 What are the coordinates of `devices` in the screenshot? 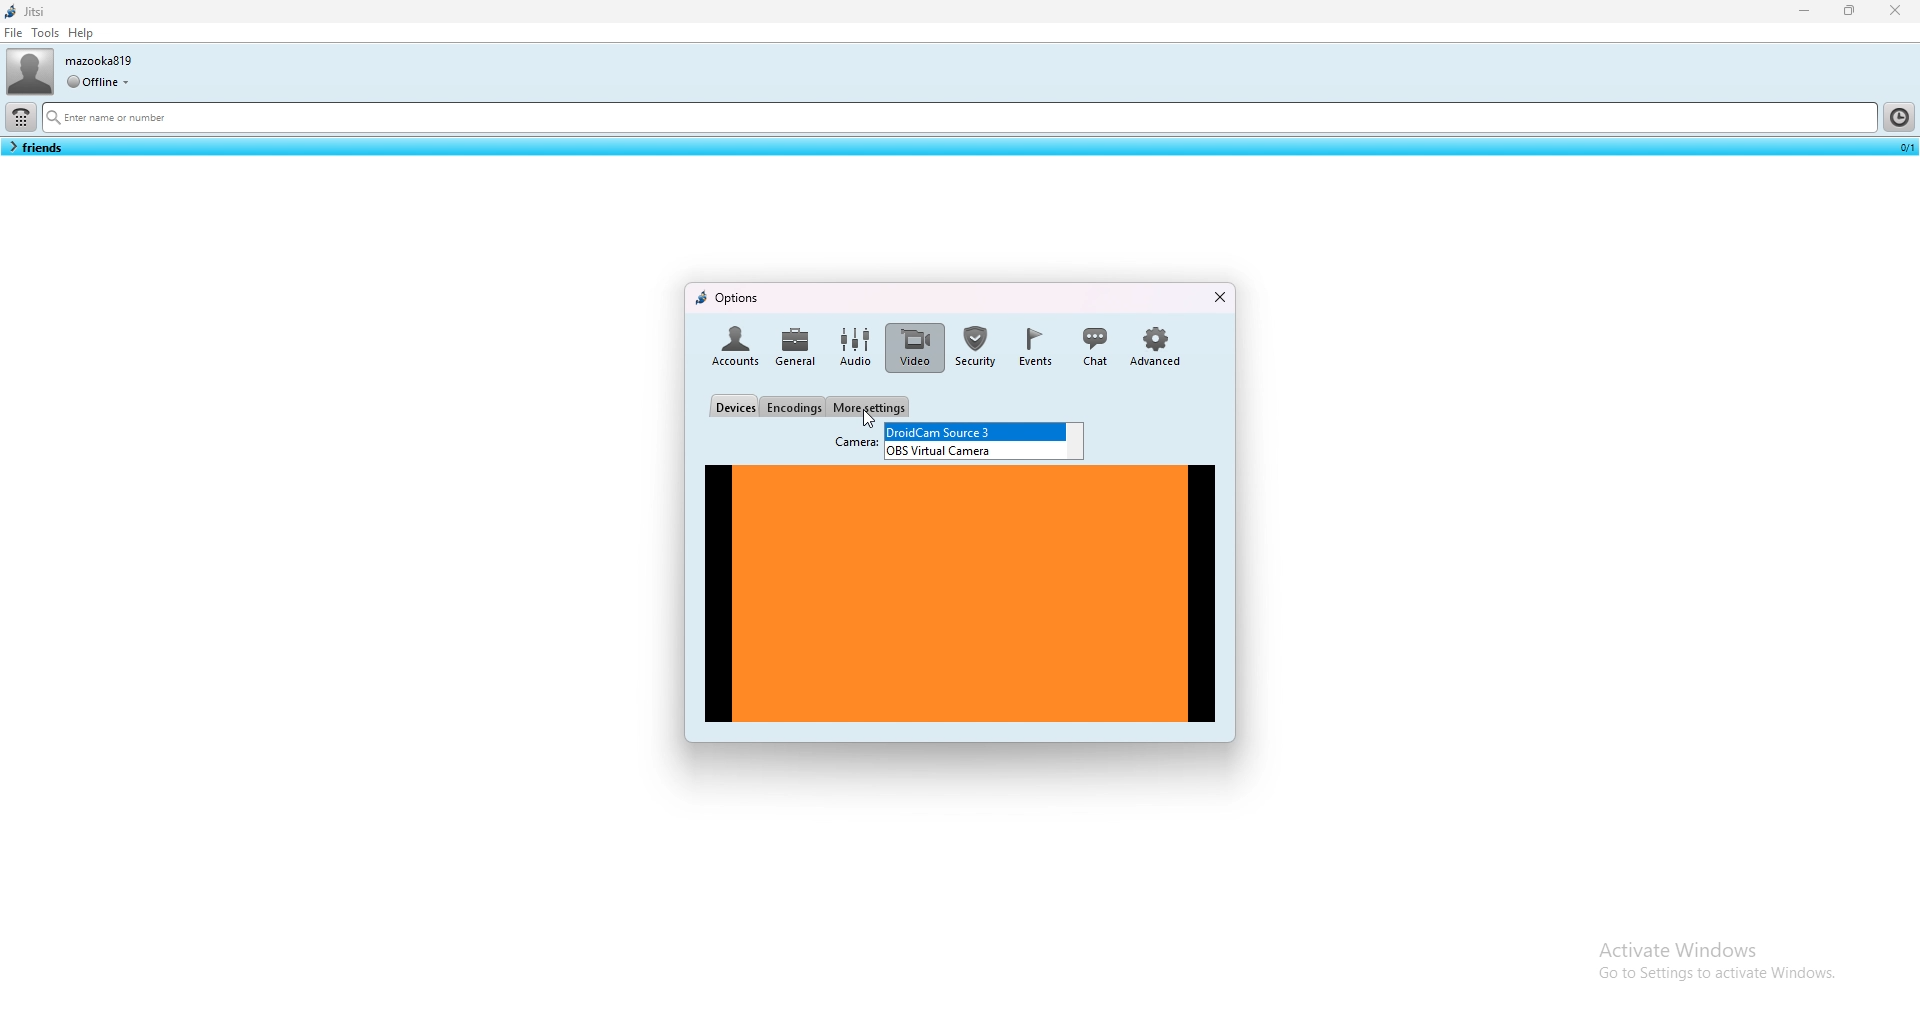 It's located at (734, 406).